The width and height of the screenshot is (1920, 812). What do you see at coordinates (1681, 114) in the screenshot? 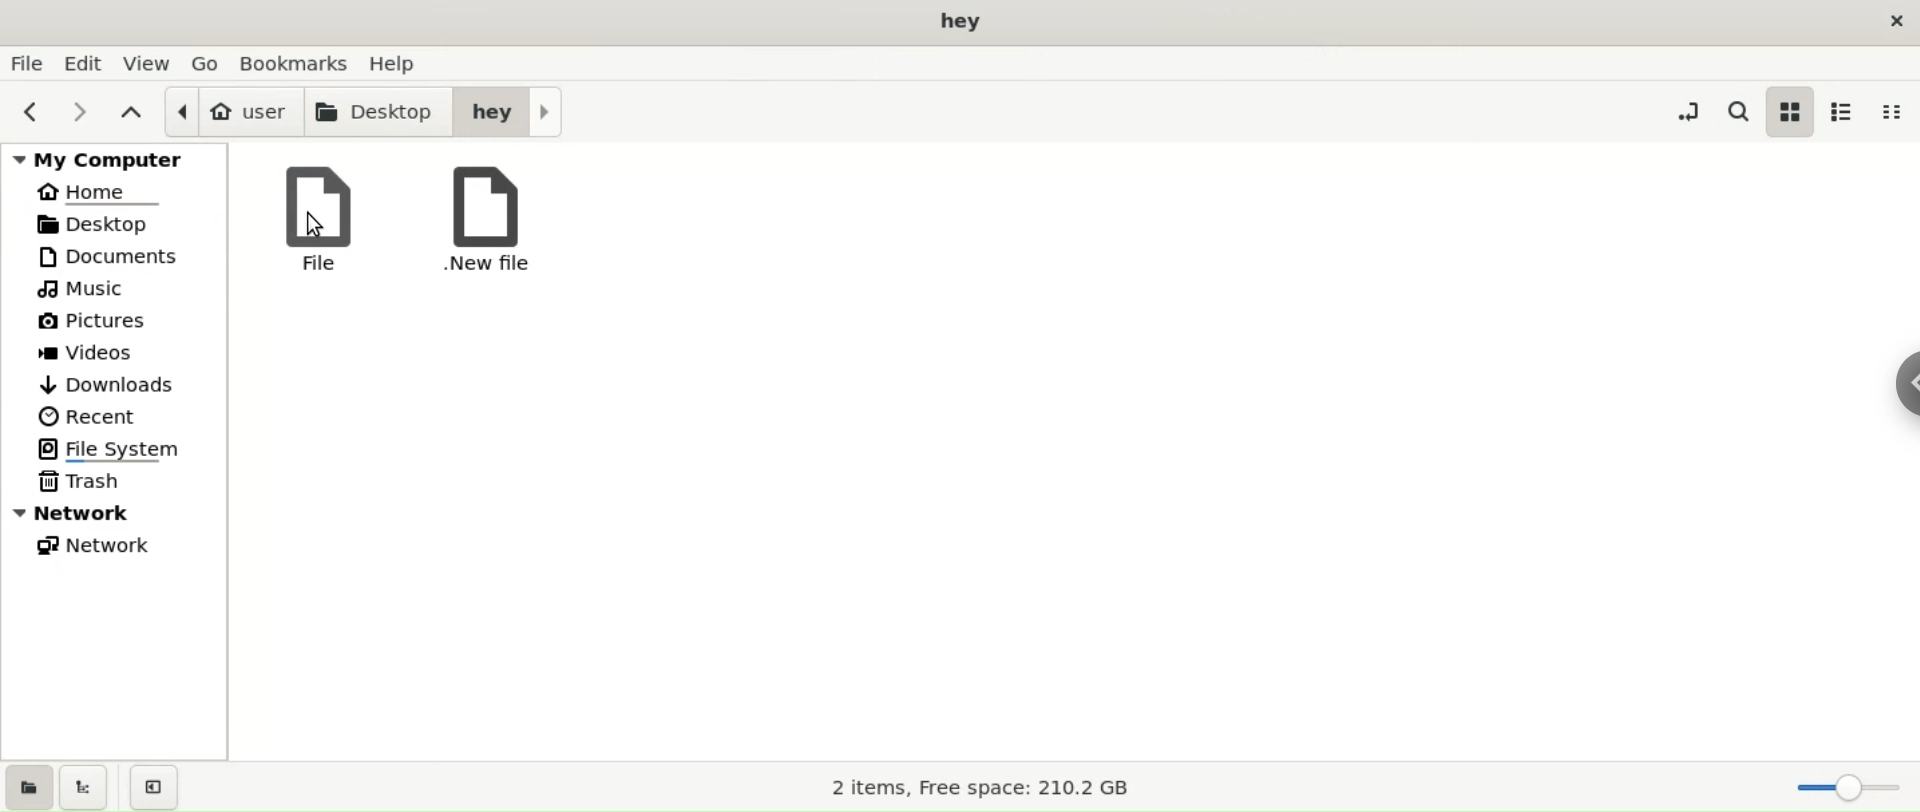
I see `toggle location entry` at bounding box center [1681, 114].